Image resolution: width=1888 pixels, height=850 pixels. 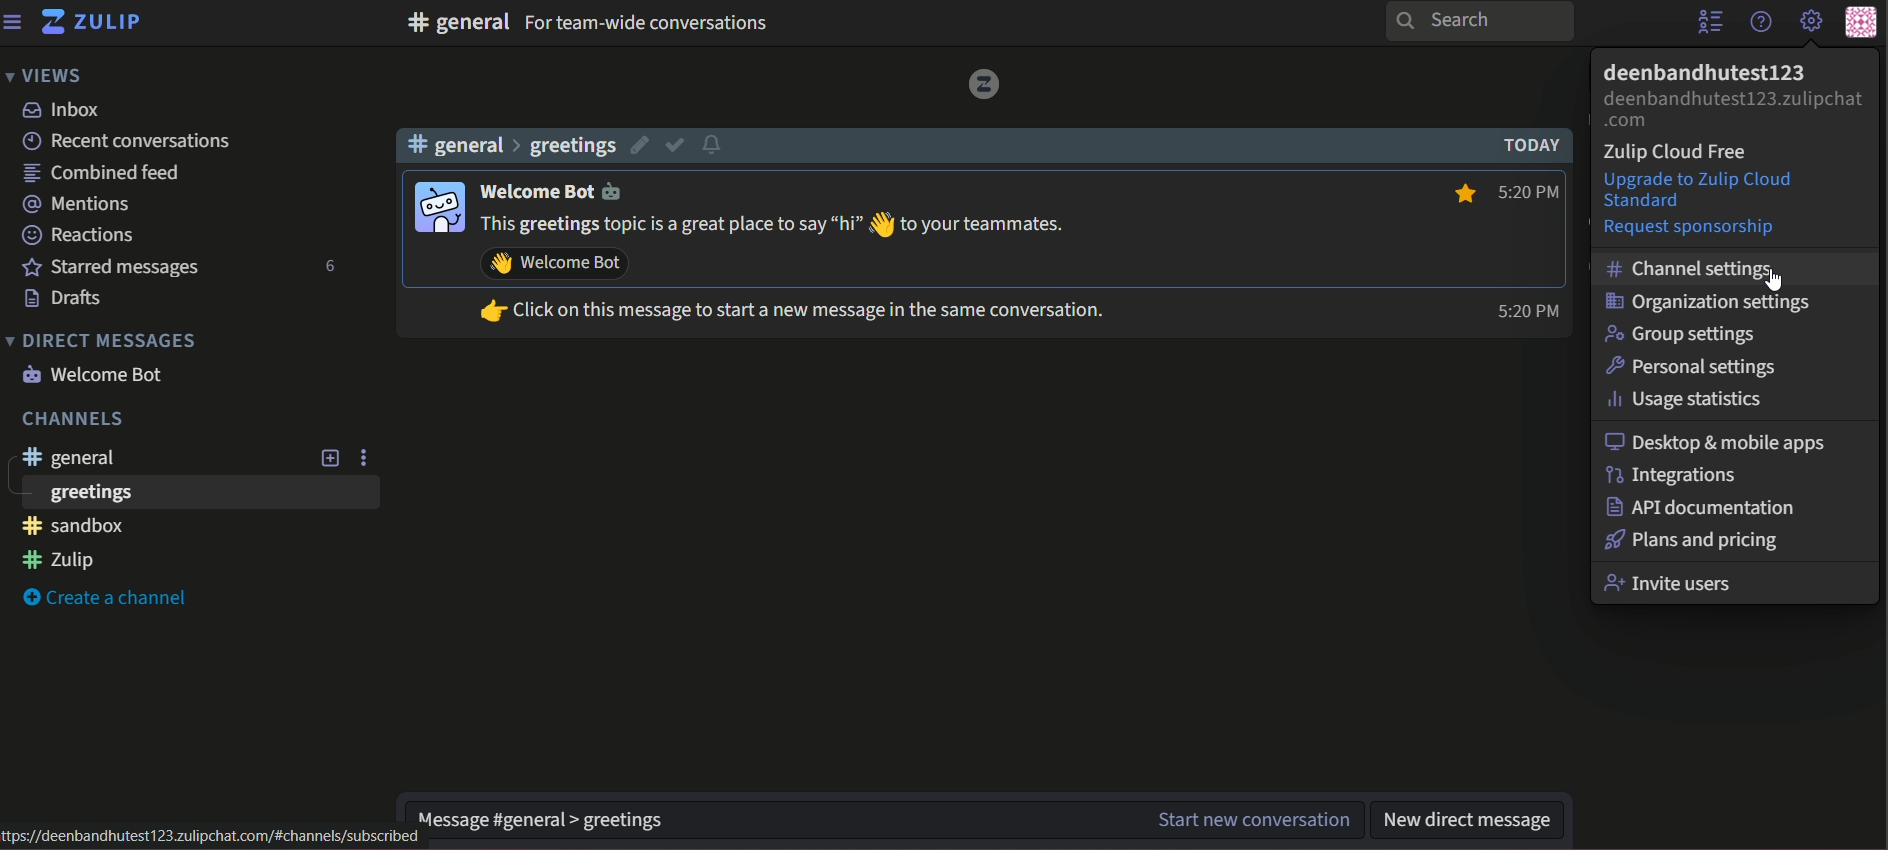 I want to click on Drafts, so click(x=62, y=300).